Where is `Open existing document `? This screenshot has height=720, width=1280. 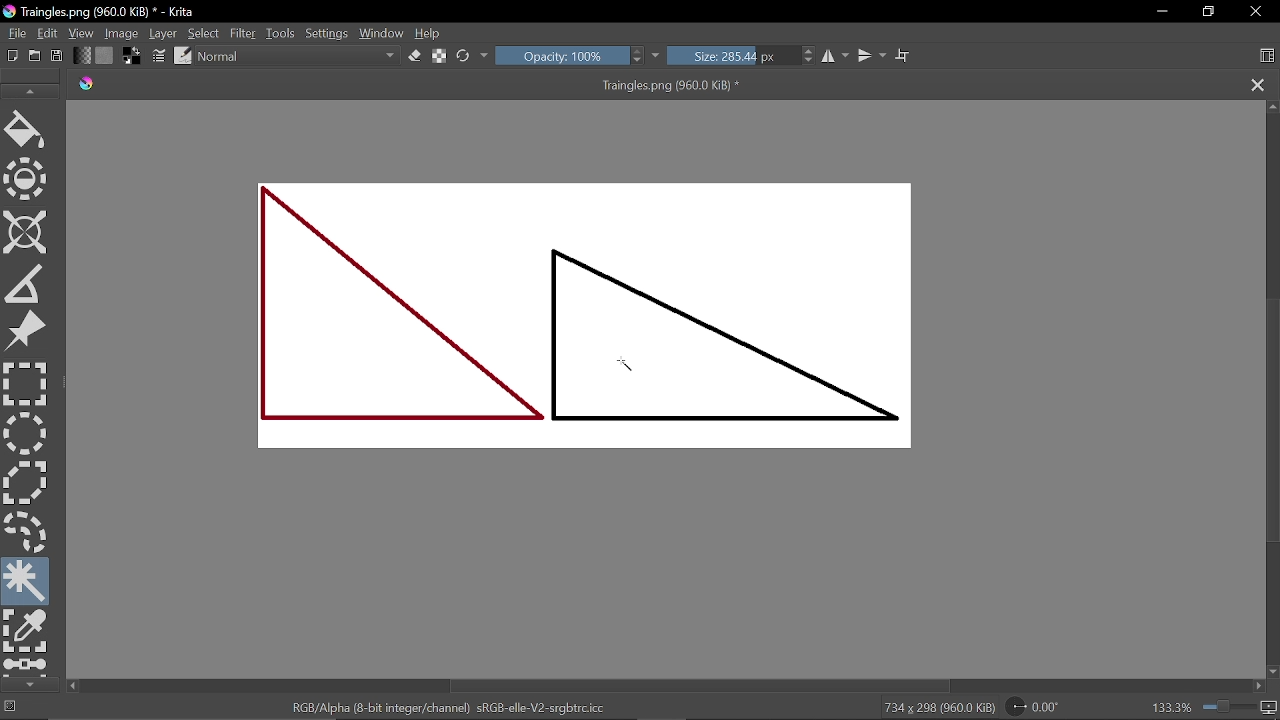
Open existing document  is located at coordinates (35, 56).